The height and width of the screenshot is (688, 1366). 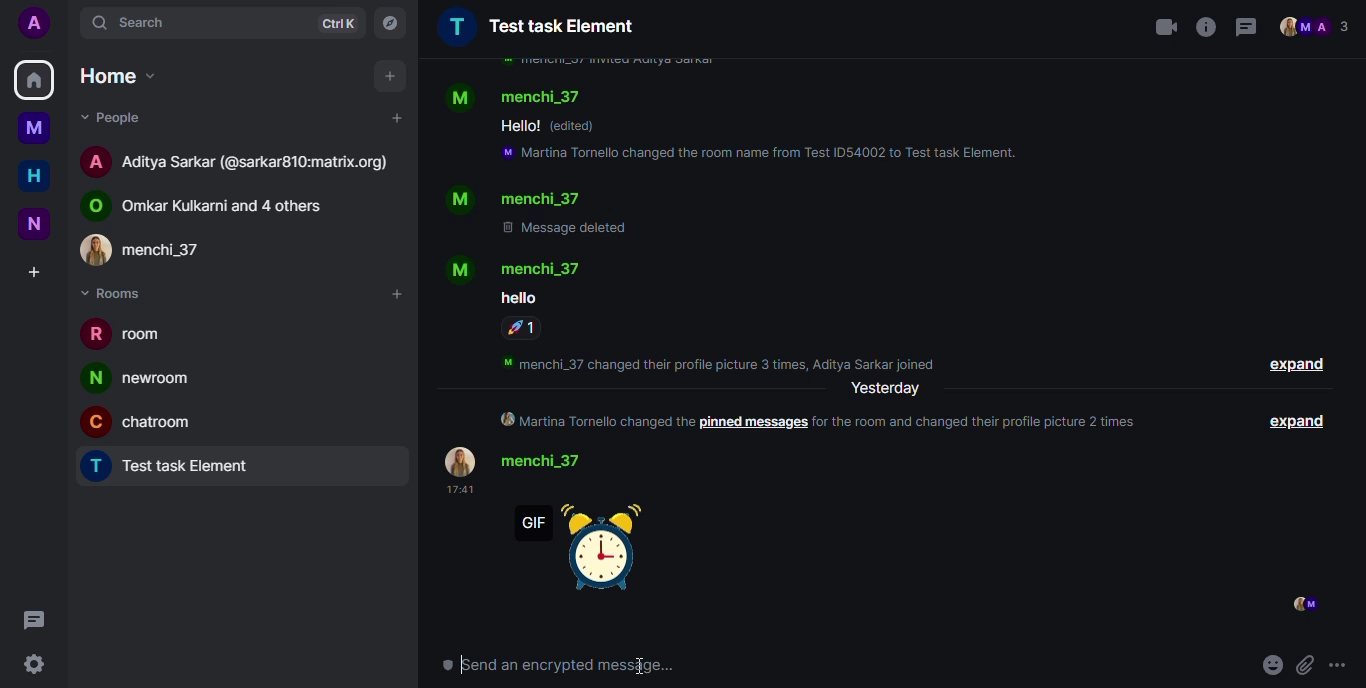 I want to click on seen, so click(x=1303, y=604).